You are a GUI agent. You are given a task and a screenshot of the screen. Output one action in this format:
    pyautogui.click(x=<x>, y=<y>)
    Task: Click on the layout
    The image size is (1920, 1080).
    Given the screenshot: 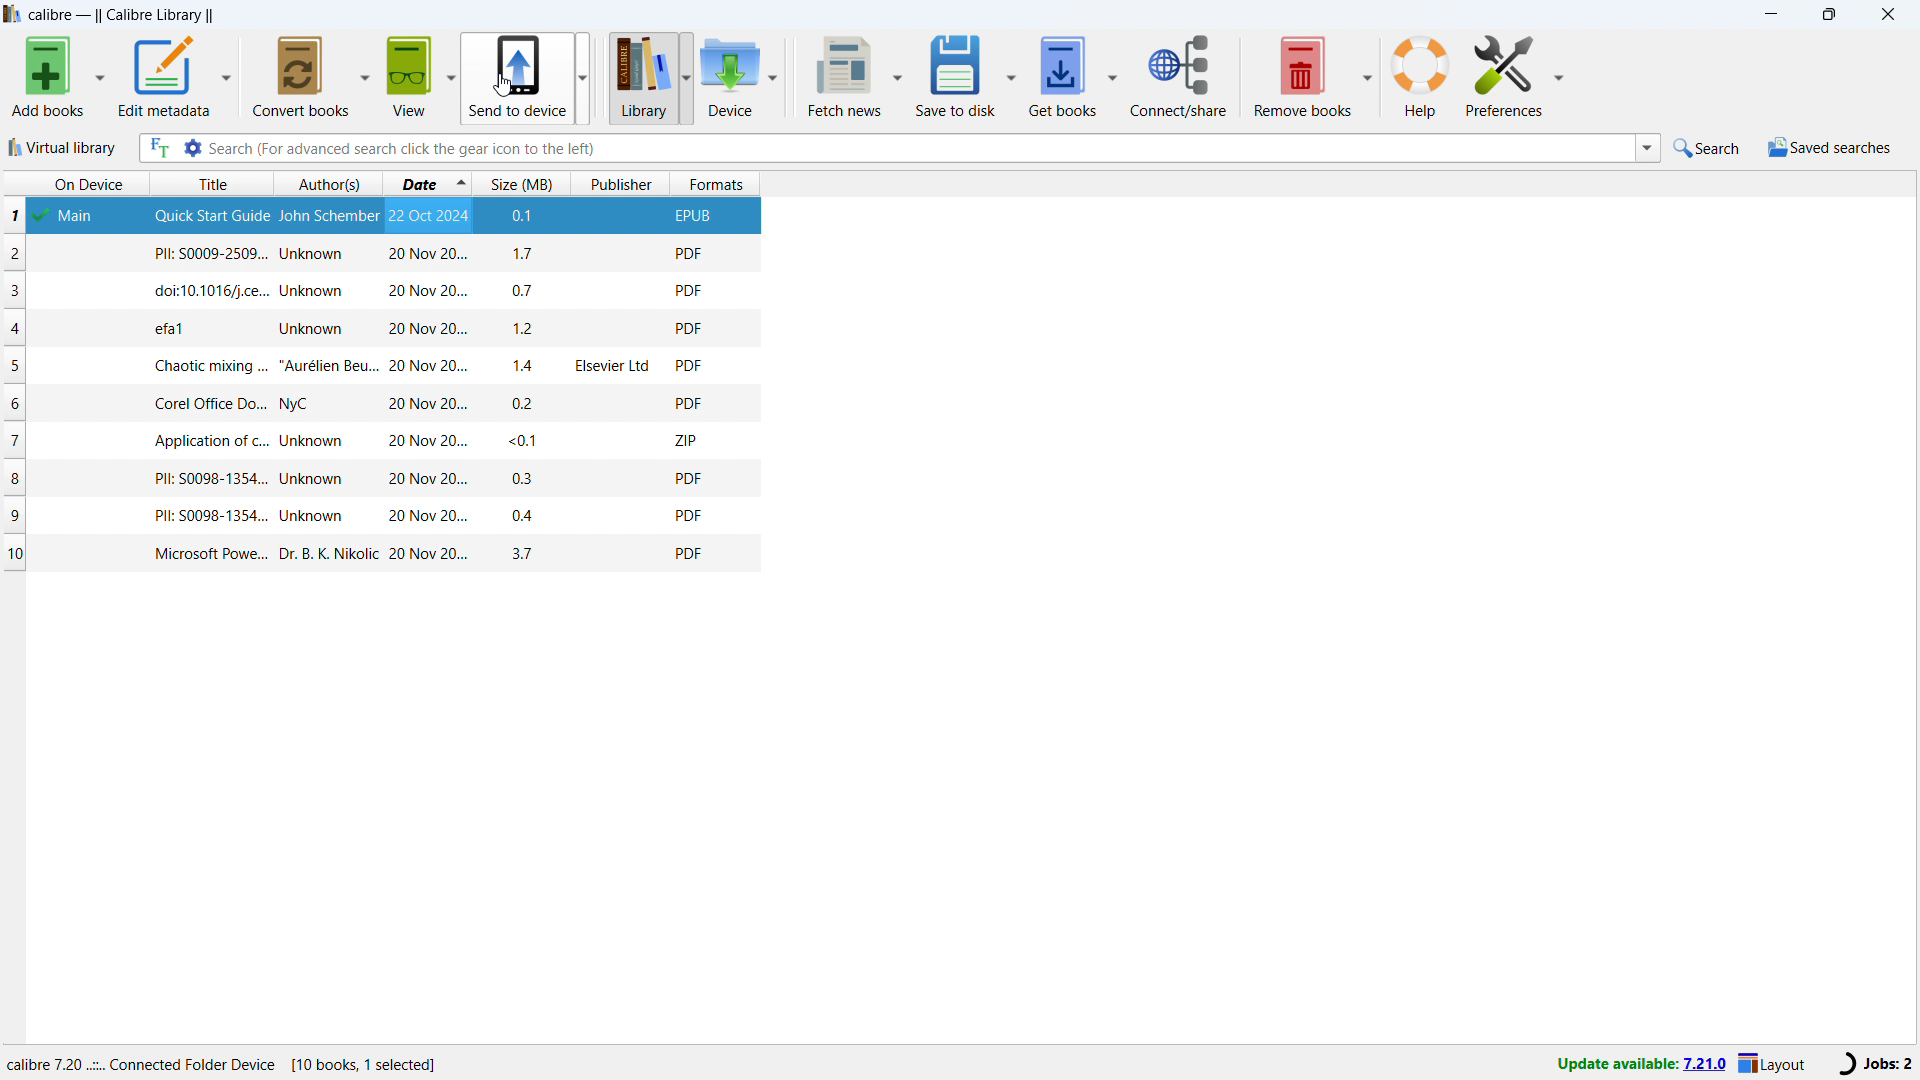 What is the action you would take?
    pyautogui.click(x=1775, y=1063)
    